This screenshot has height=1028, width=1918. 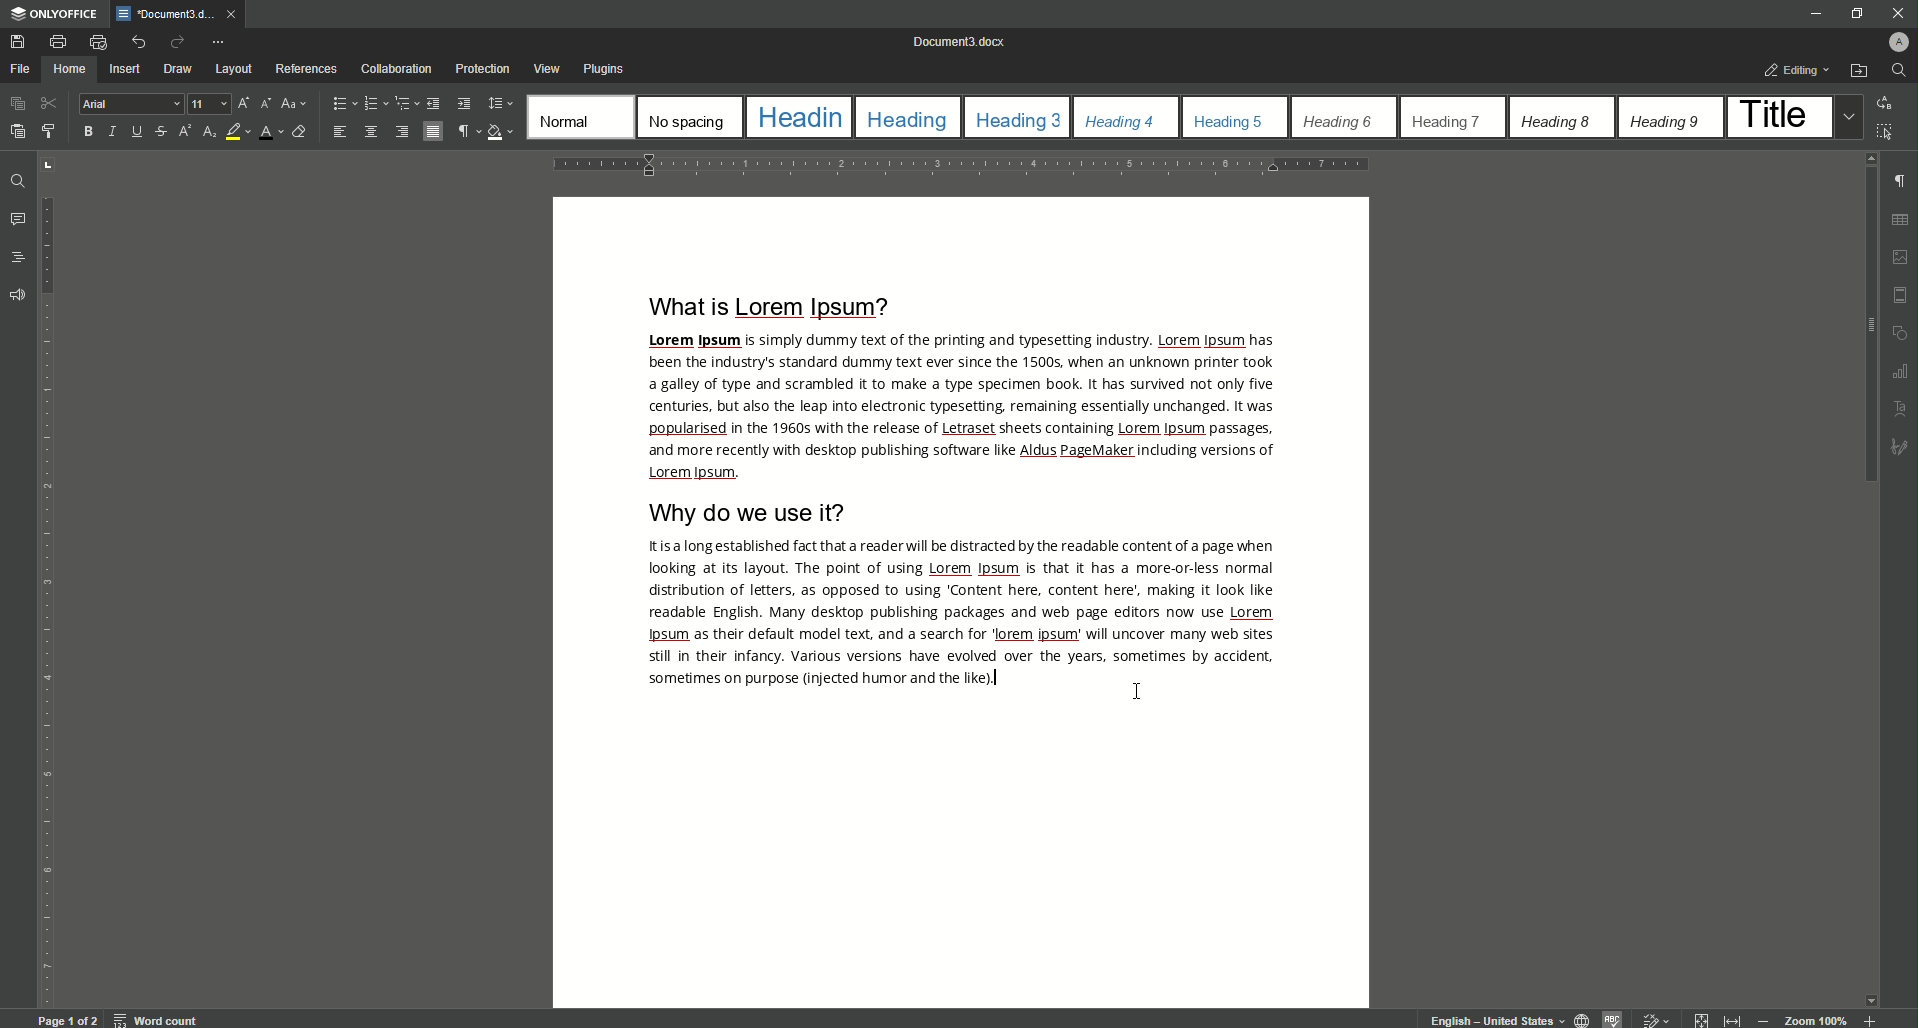 I want to click on Minimize, so click(x=1808, y=13).